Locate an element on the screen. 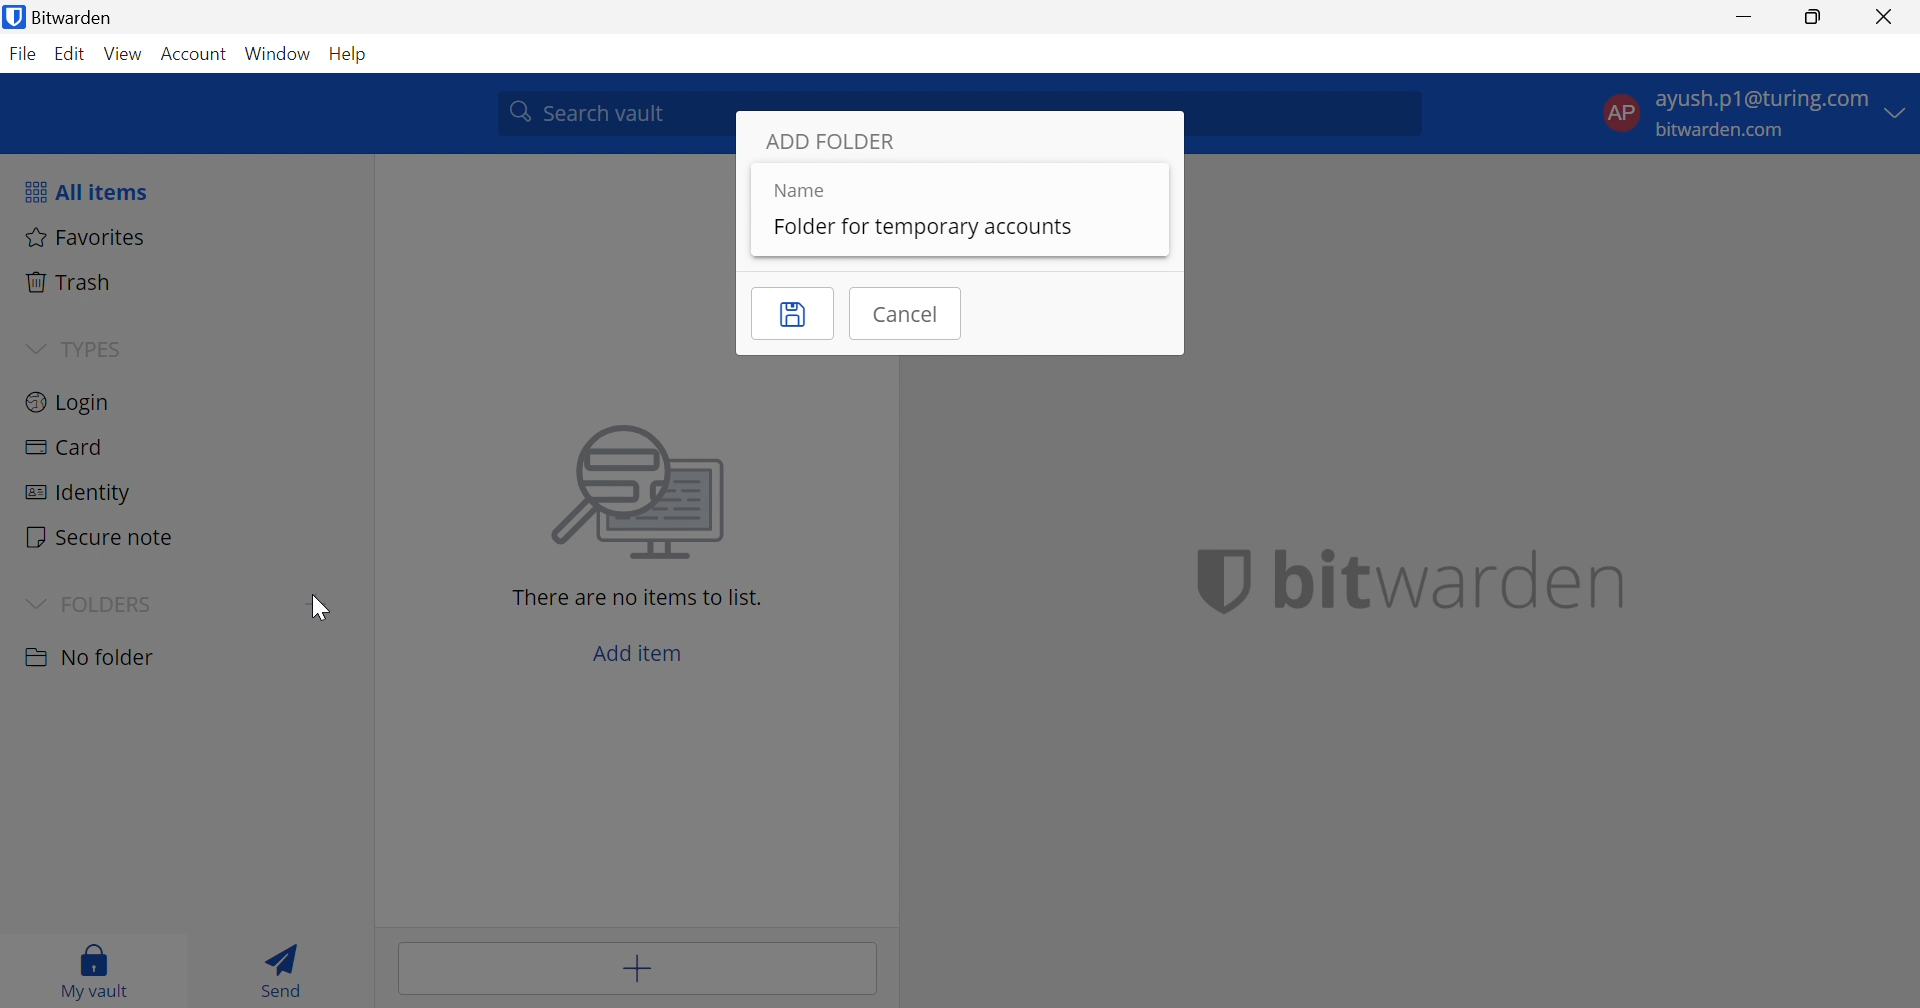 This screenshot has width=1920, height=1008. Cursor is located at coordinates (320, 606).